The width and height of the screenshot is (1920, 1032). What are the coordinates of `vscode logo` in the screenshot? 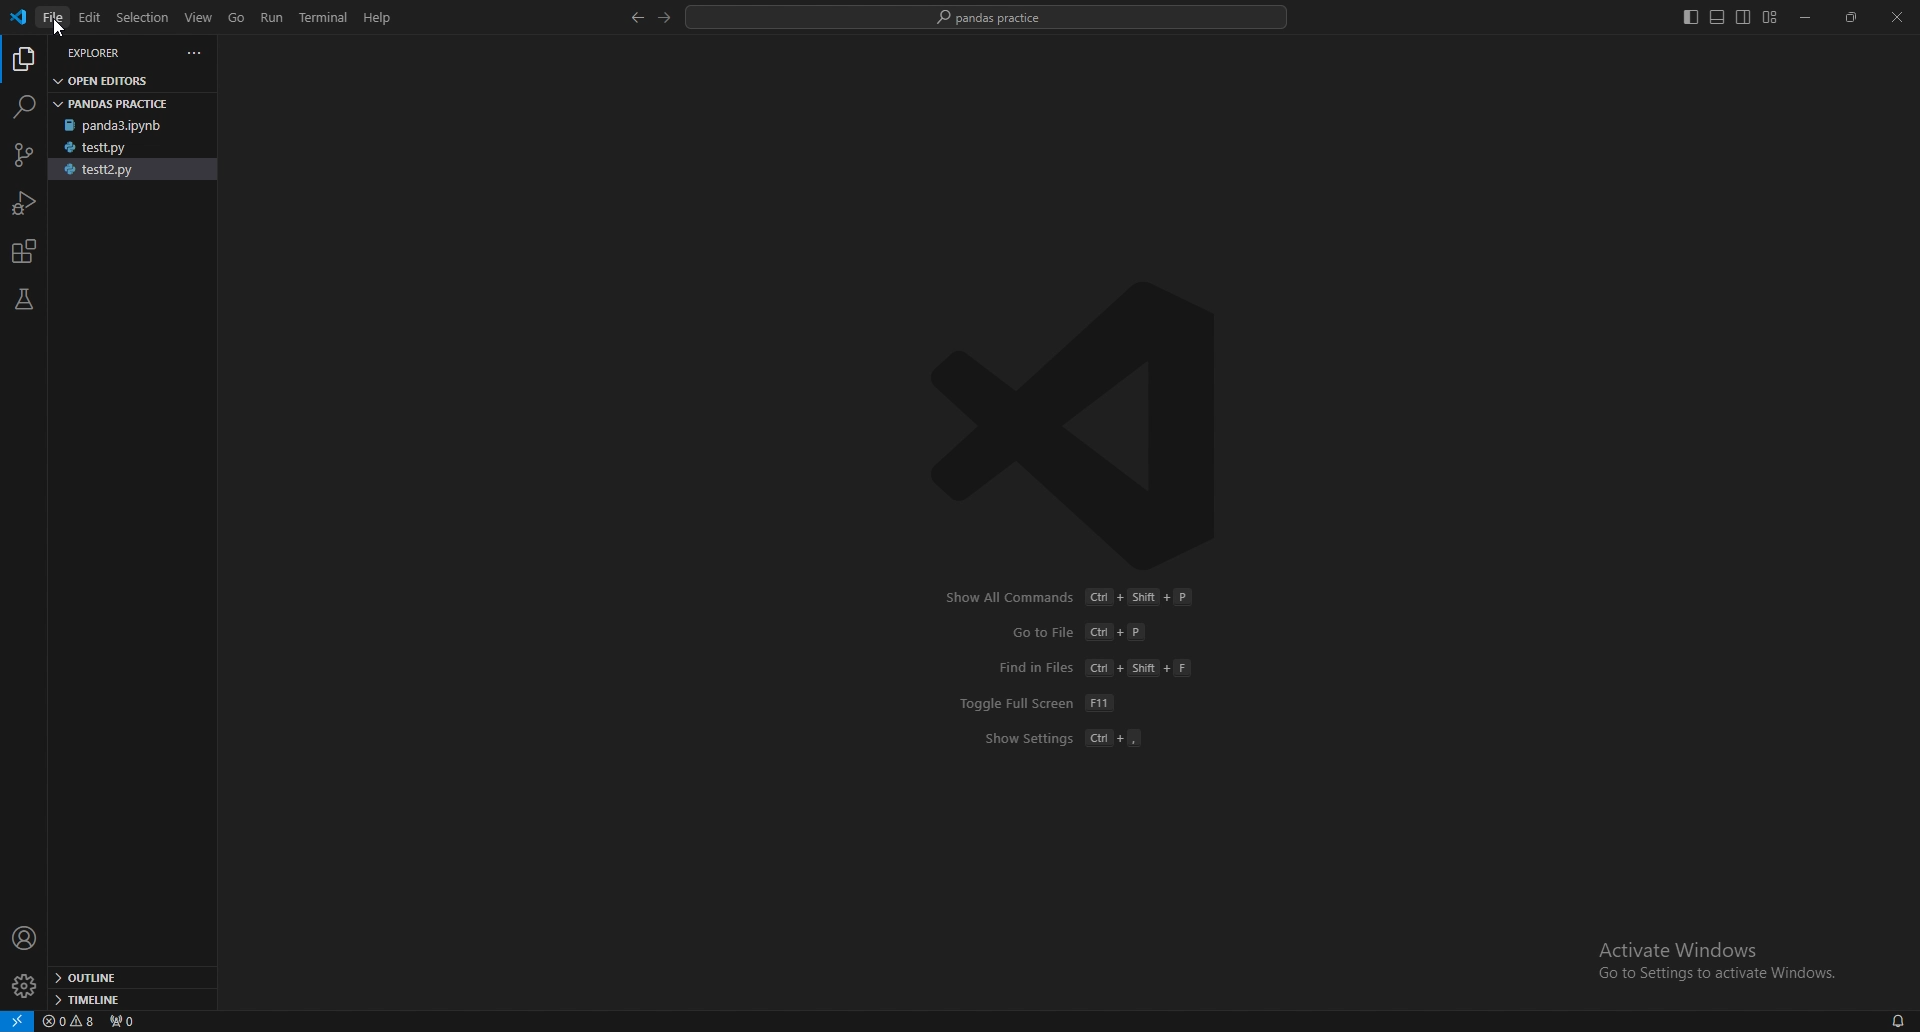 It's located at (18, 18).